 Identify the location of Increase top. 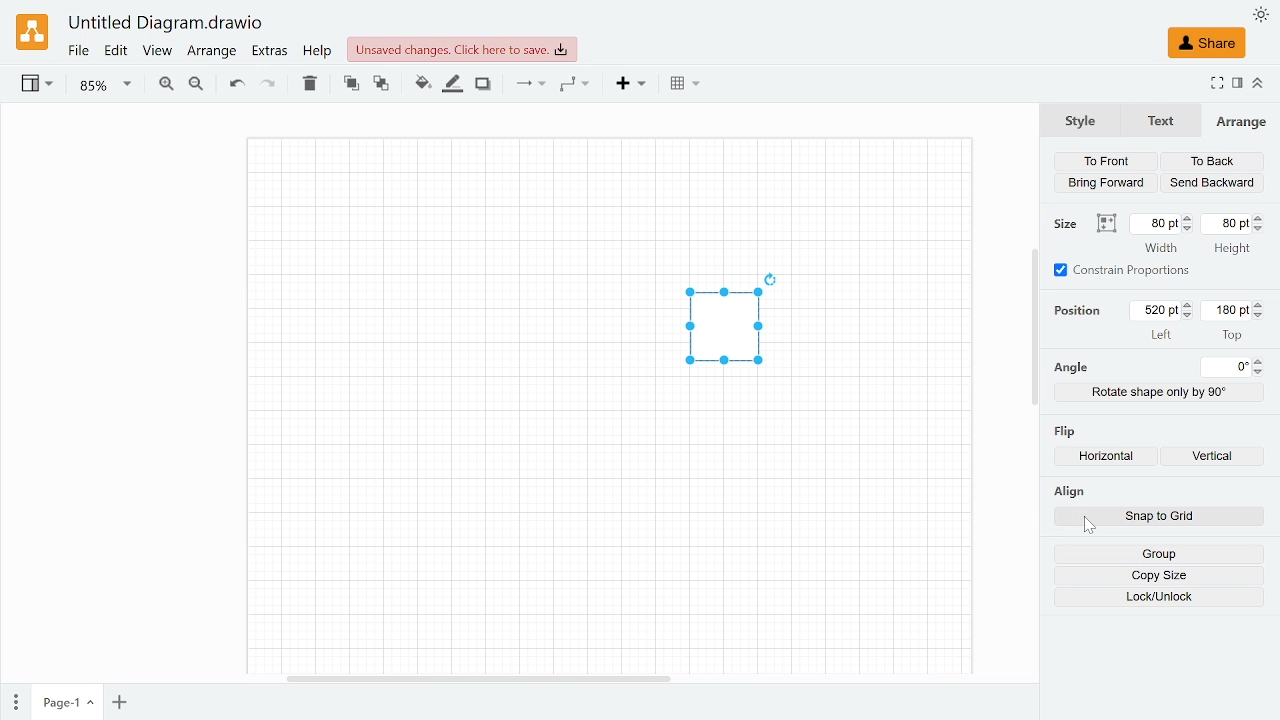
(1260, 304).